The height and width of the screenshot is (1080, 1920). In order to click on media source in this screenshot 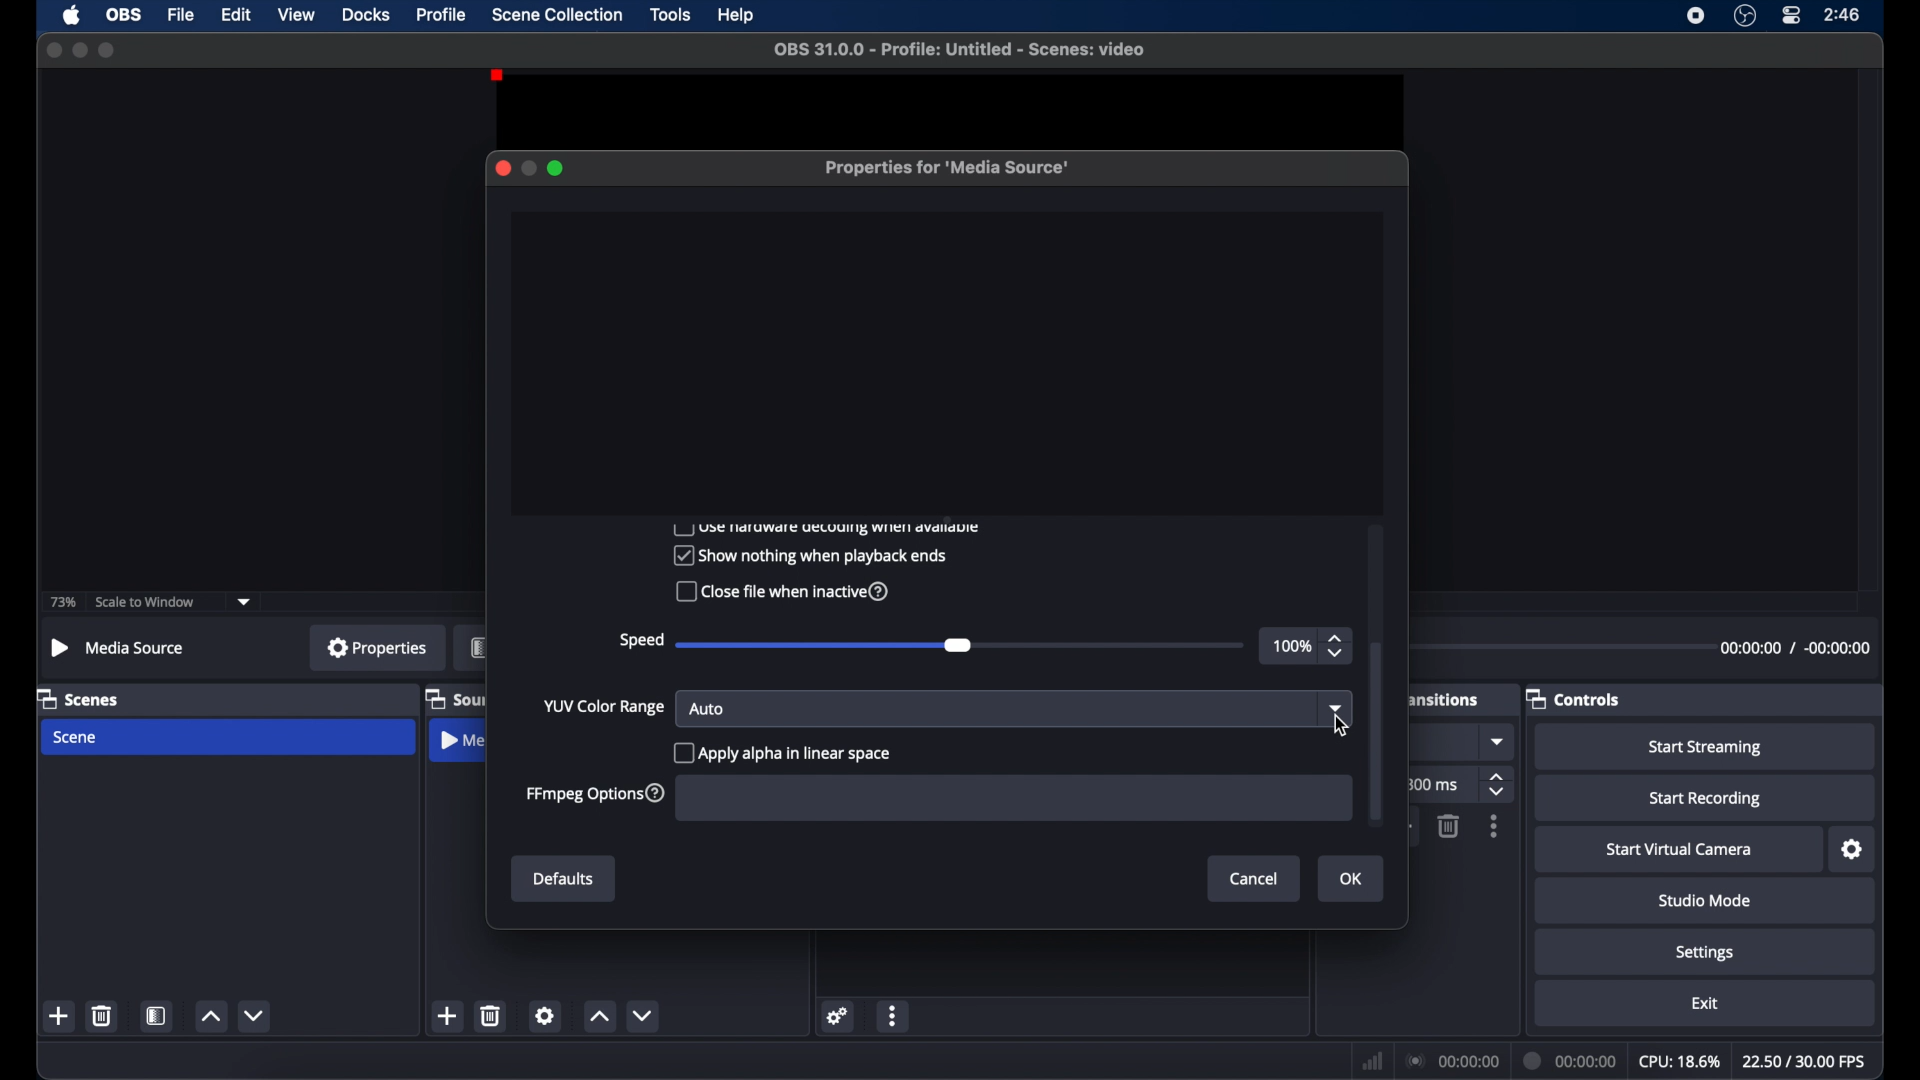, I will do `click(461, 743)`.